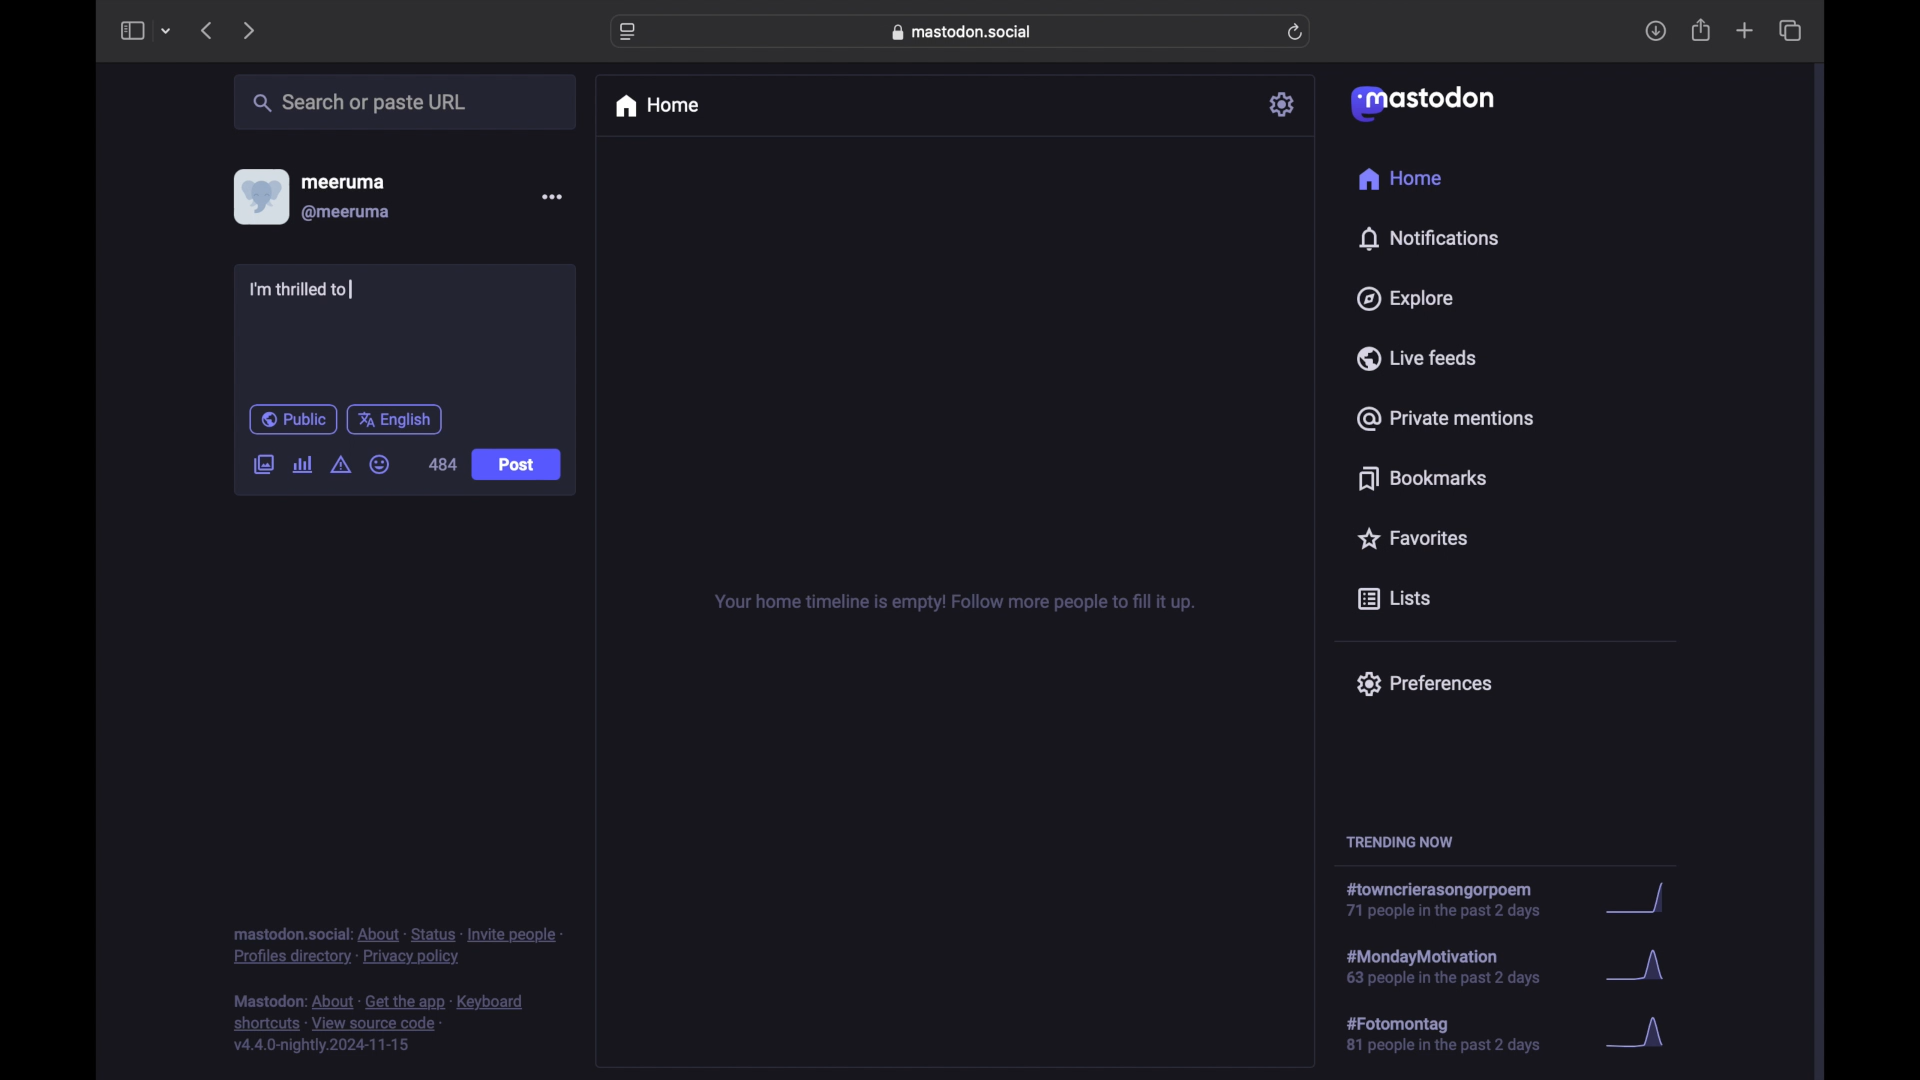  Describe the element at coordinates (379, 1024) in the screenshot. I see `footnote` at that location.